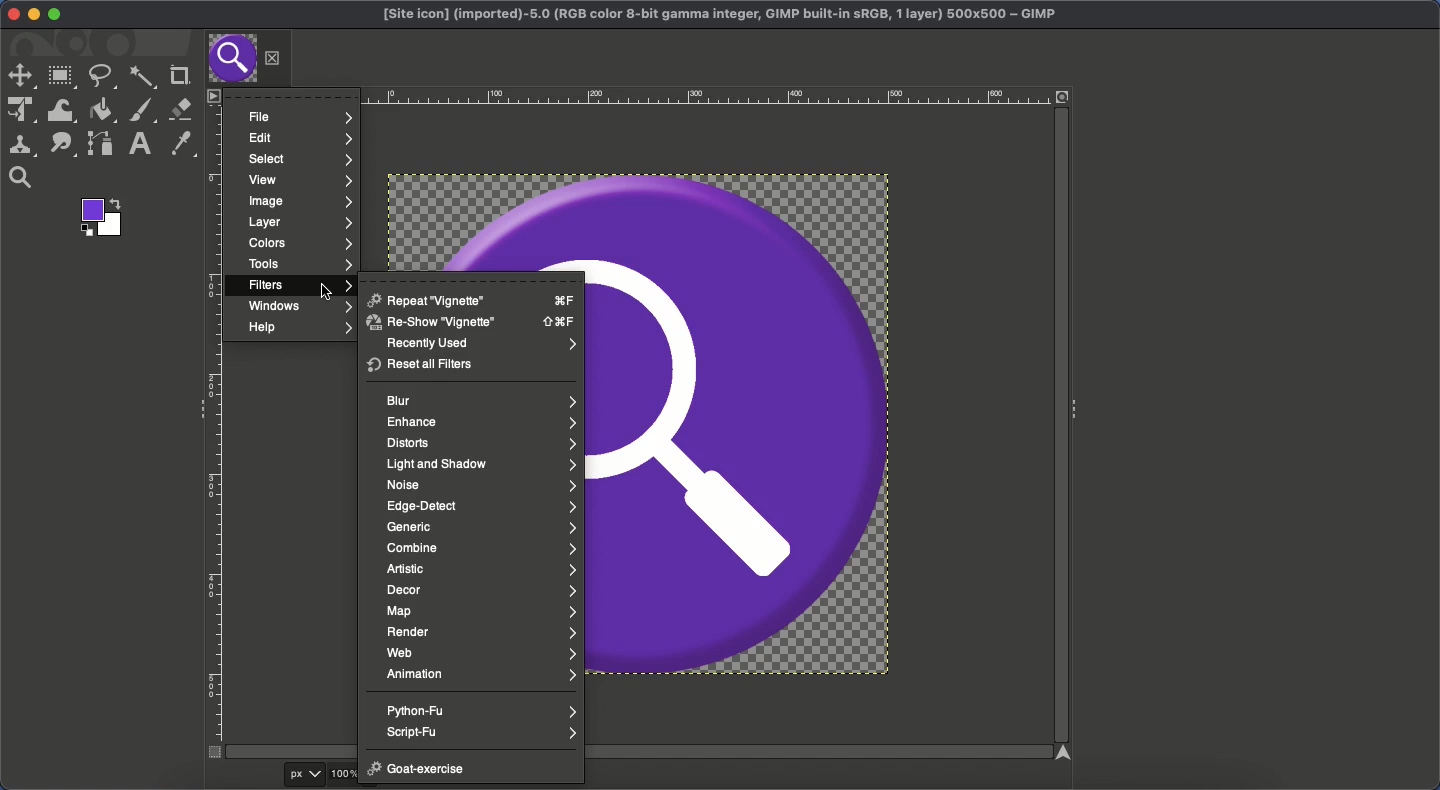 Image resolution: width=1440 pixels, height=790 pixels. I want to click on View, so click(297, 179).